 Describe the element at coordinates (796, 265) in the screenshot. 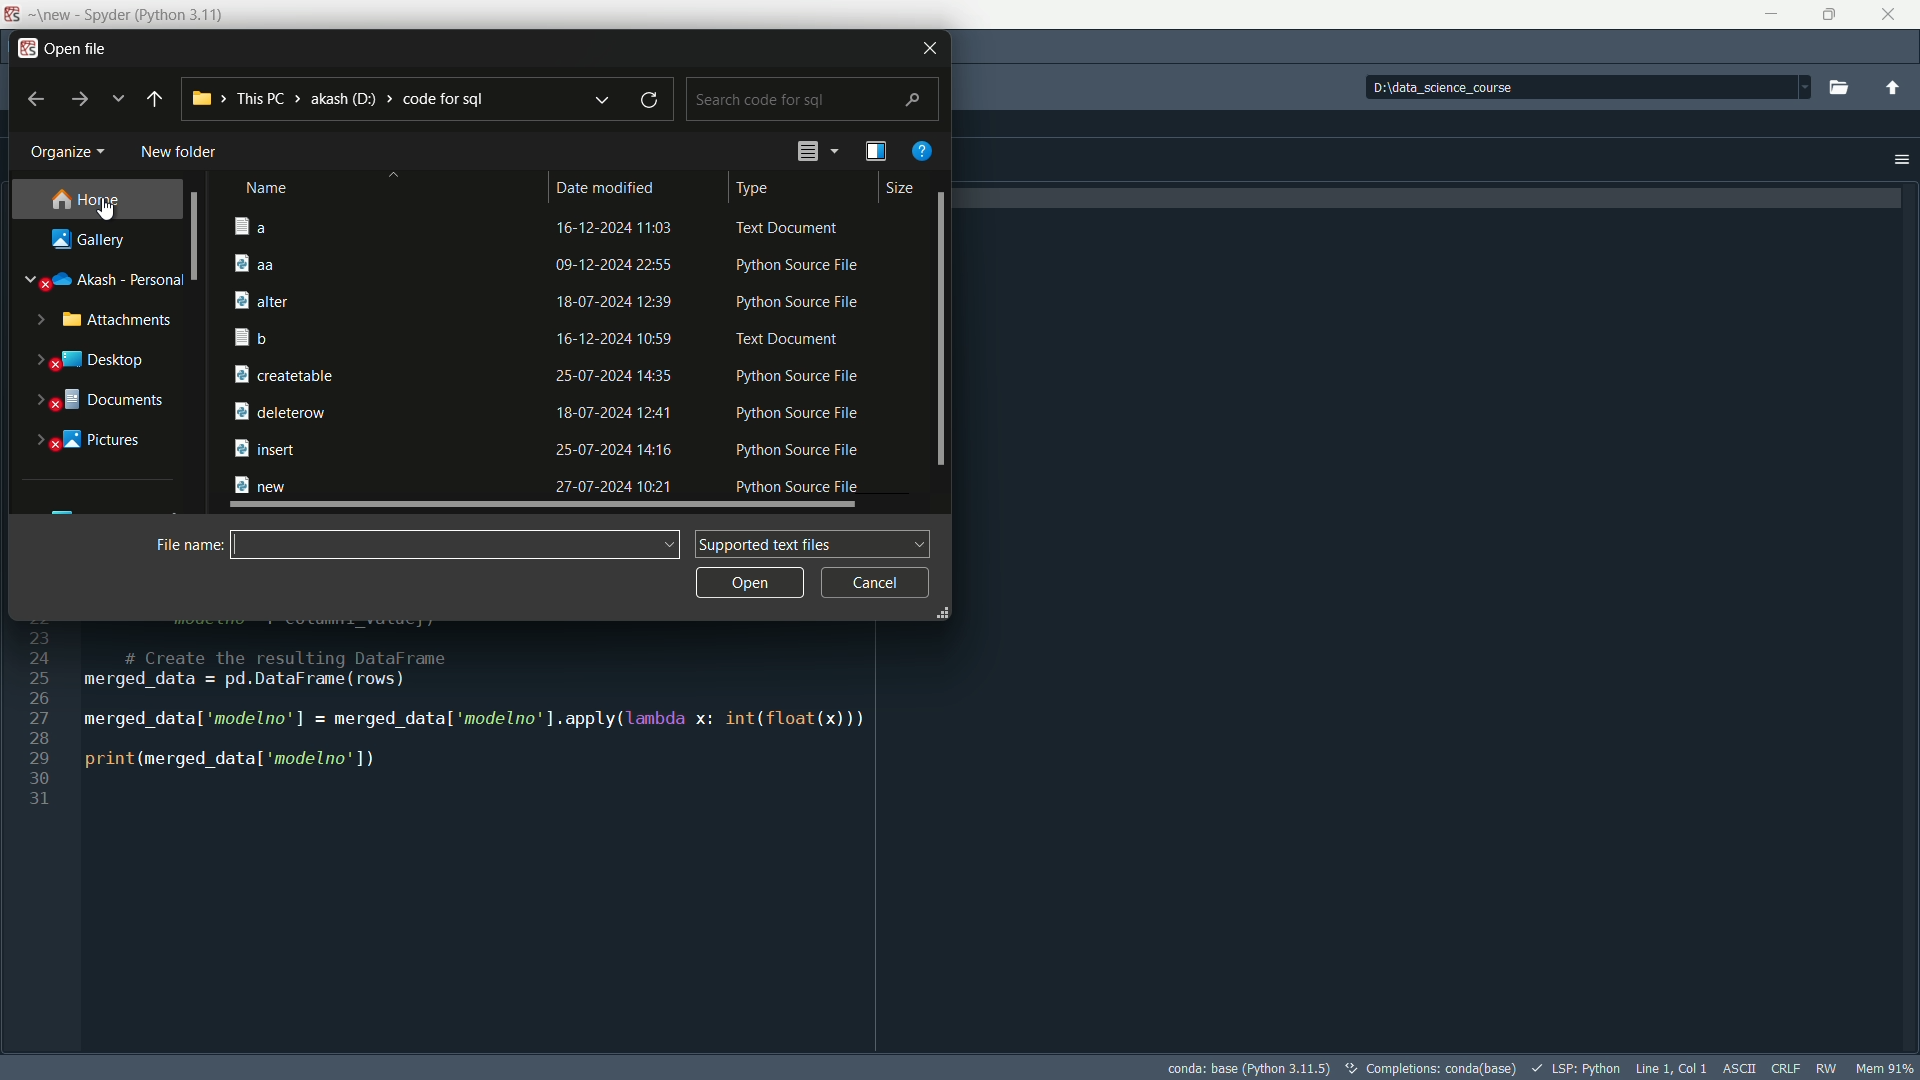

I see `file type` at that location.